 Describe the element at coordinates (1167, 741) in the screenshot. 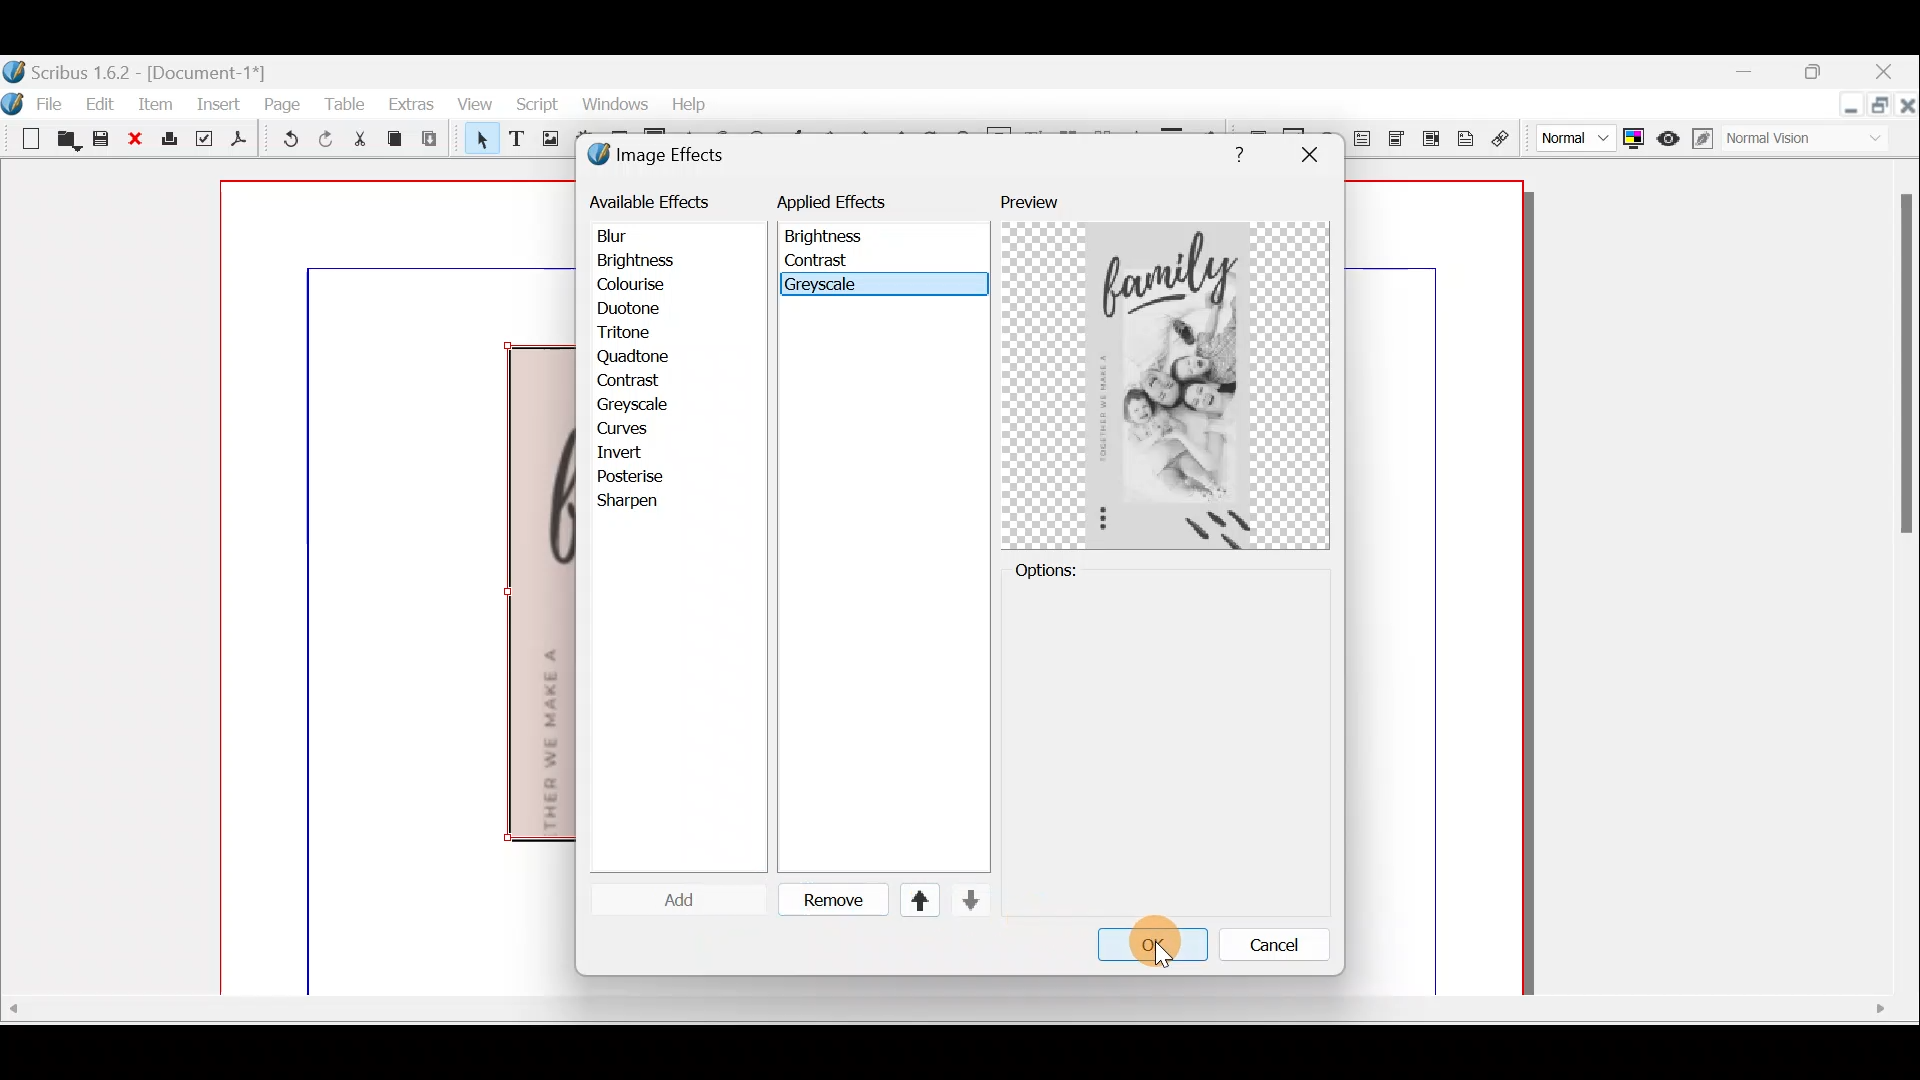

I see `Options` at that location.